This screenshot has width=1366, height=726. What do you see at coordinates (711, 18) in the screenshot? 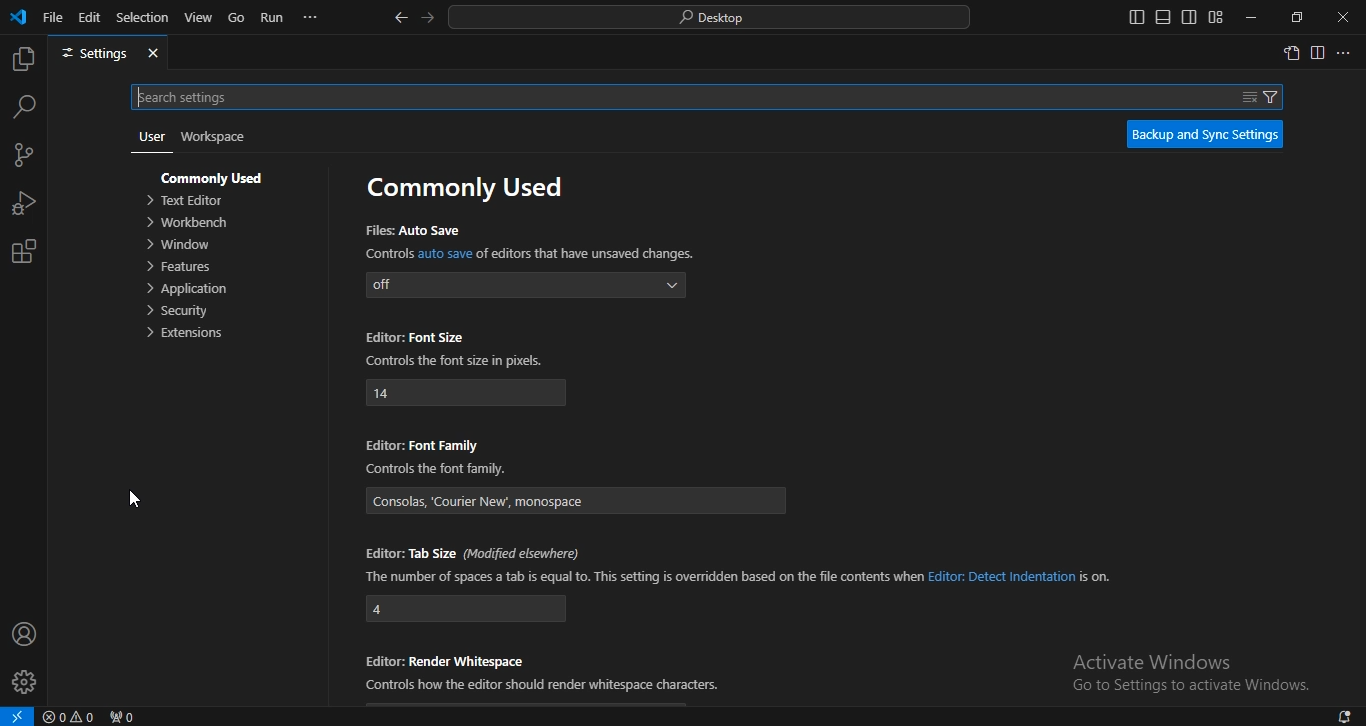
I see `search` at bounding box center [711, 18].